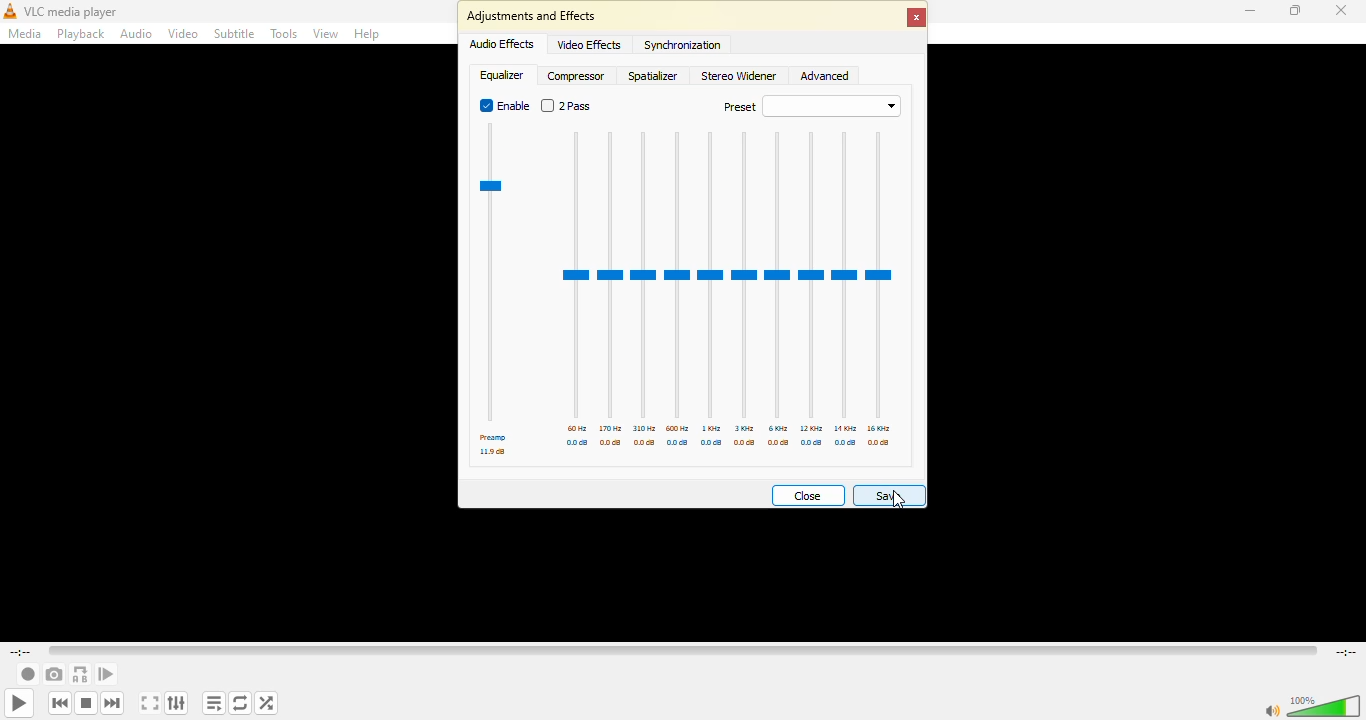  What do you see at coordinates (1293, 9) in the screenshot?
I see `maximize` at bounding box center [1293, 9].